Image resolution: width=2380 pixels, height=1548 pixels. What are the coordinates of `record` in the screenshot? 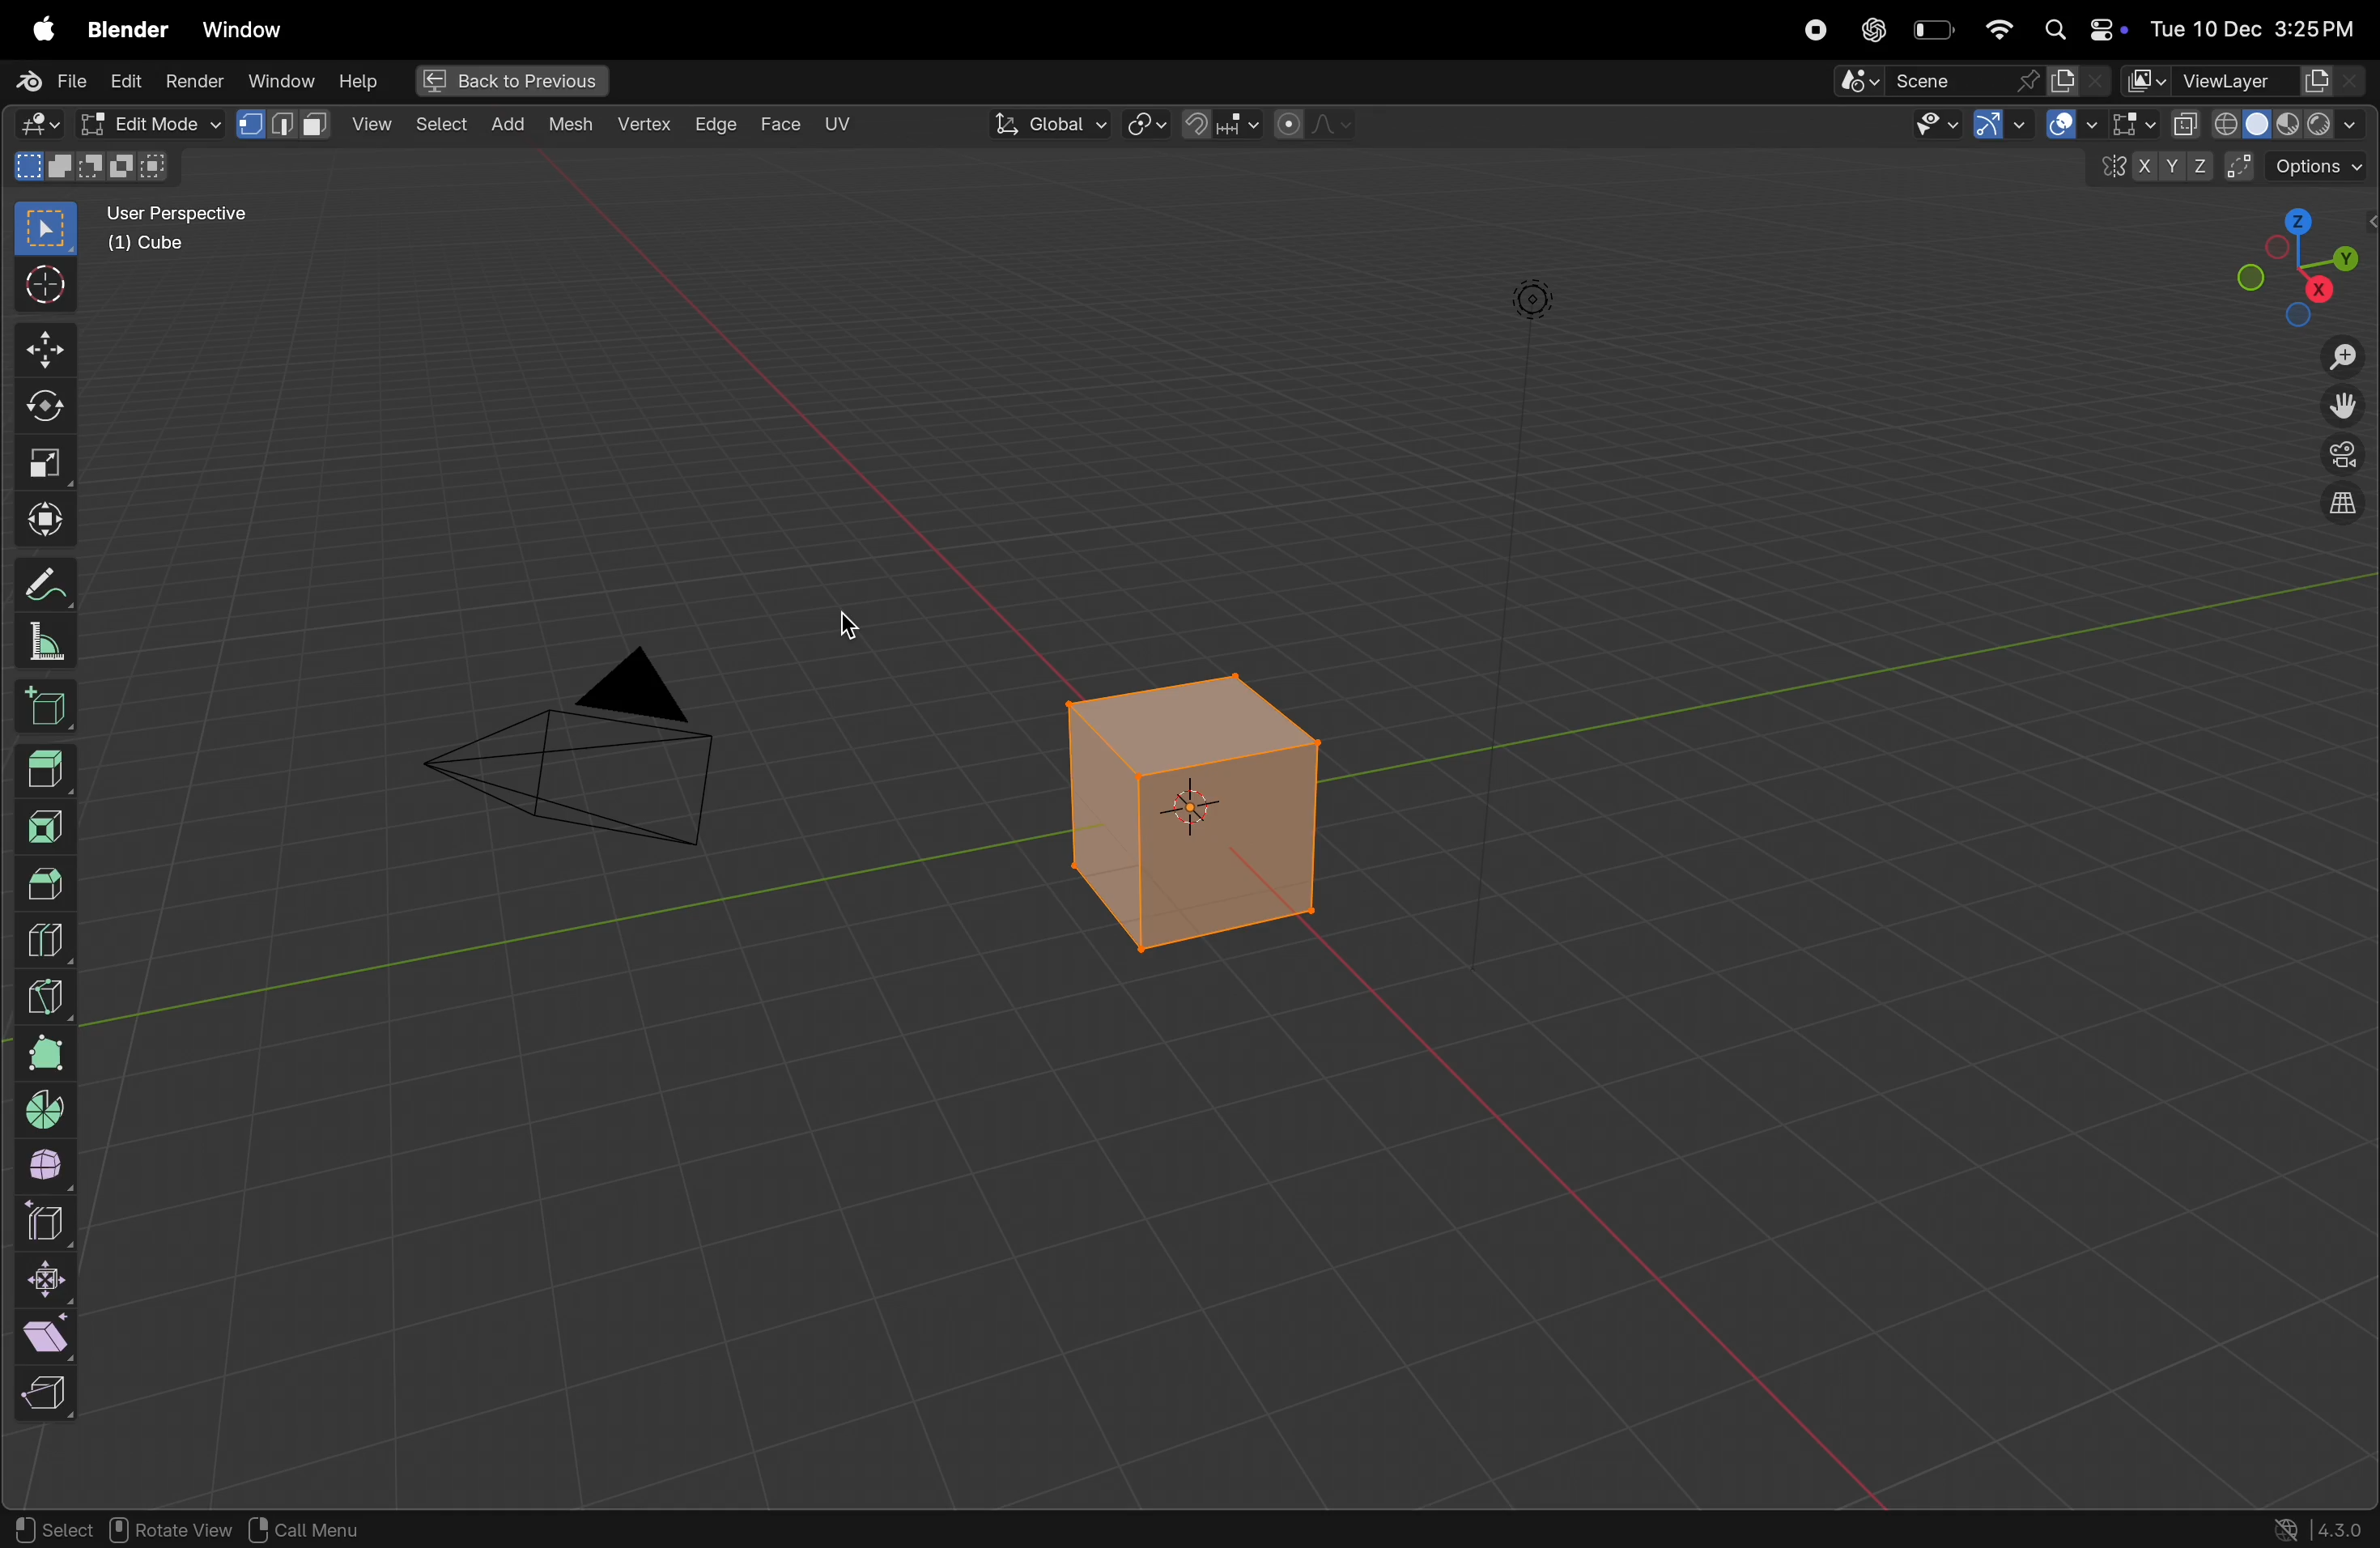 It's located at (1817, 29).